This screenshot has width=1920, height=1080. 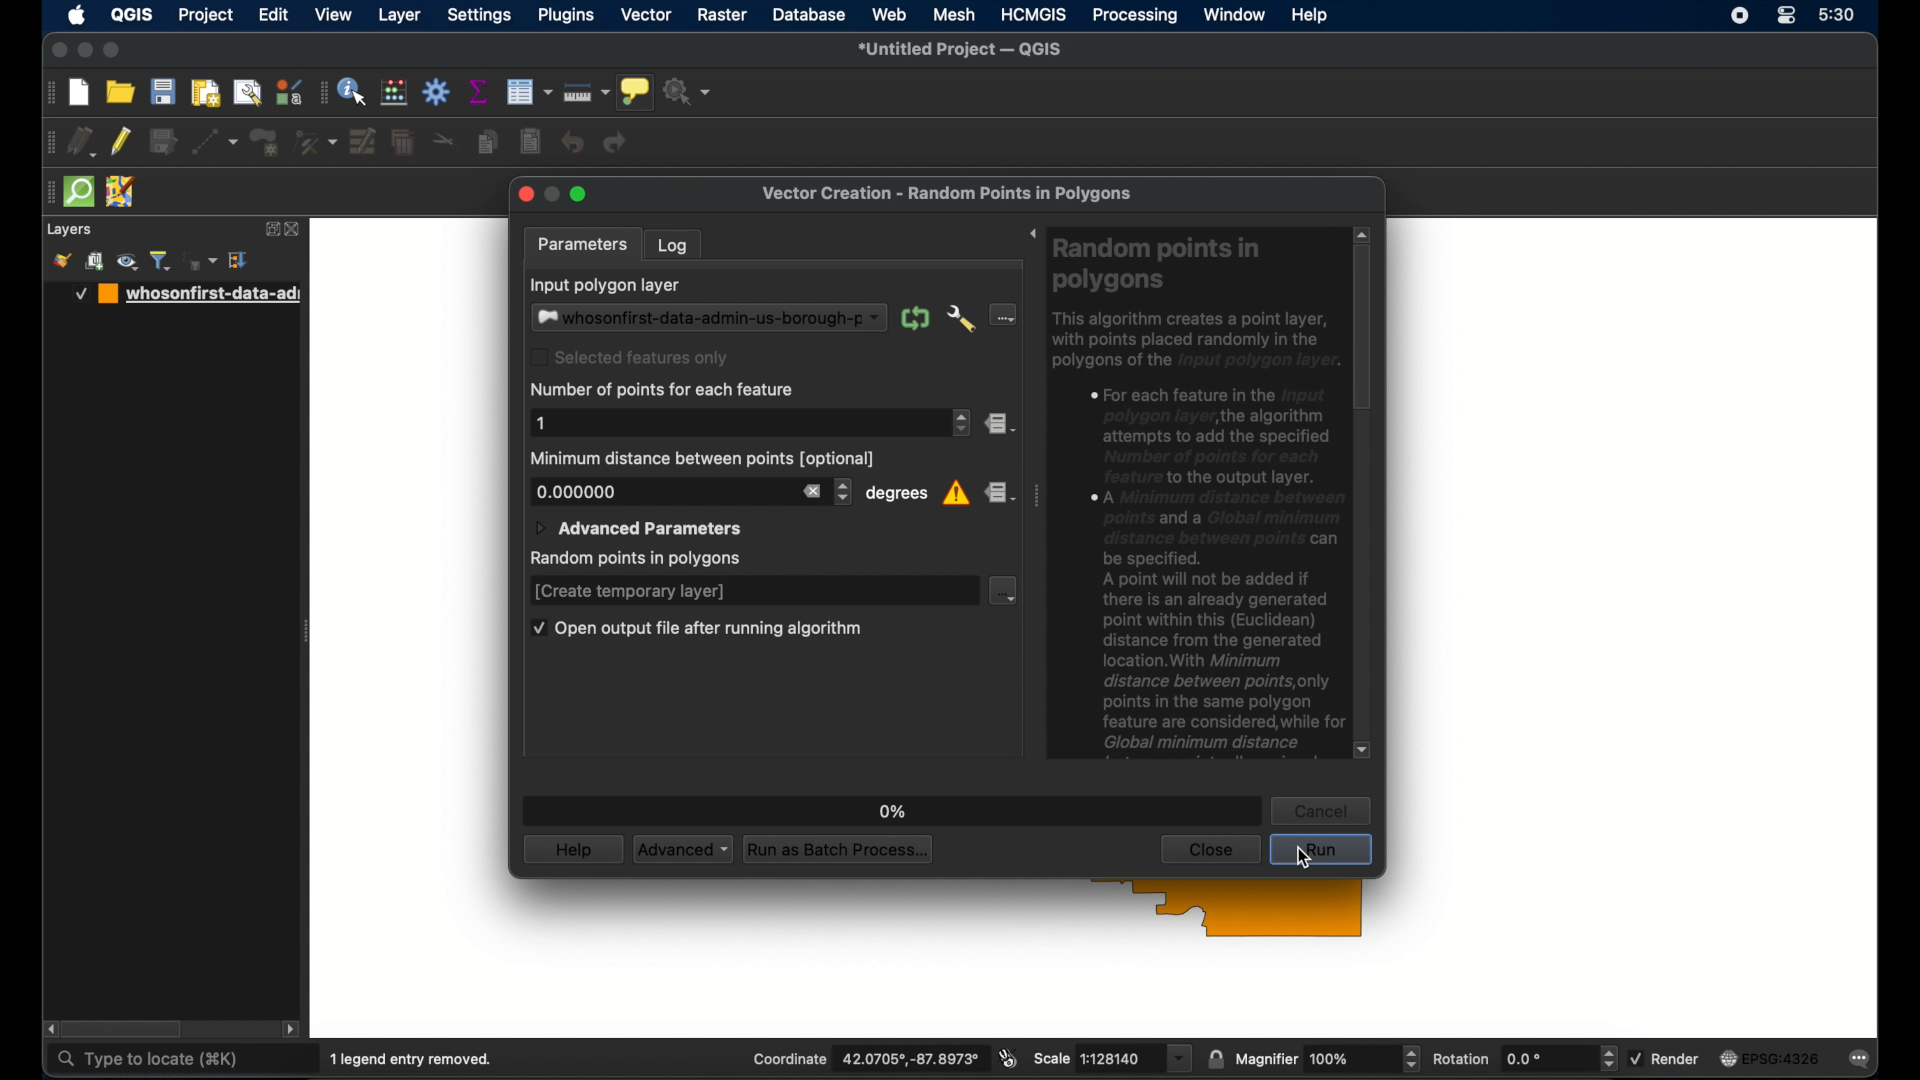 I want to click on style manager, so click(x=61, y=261).